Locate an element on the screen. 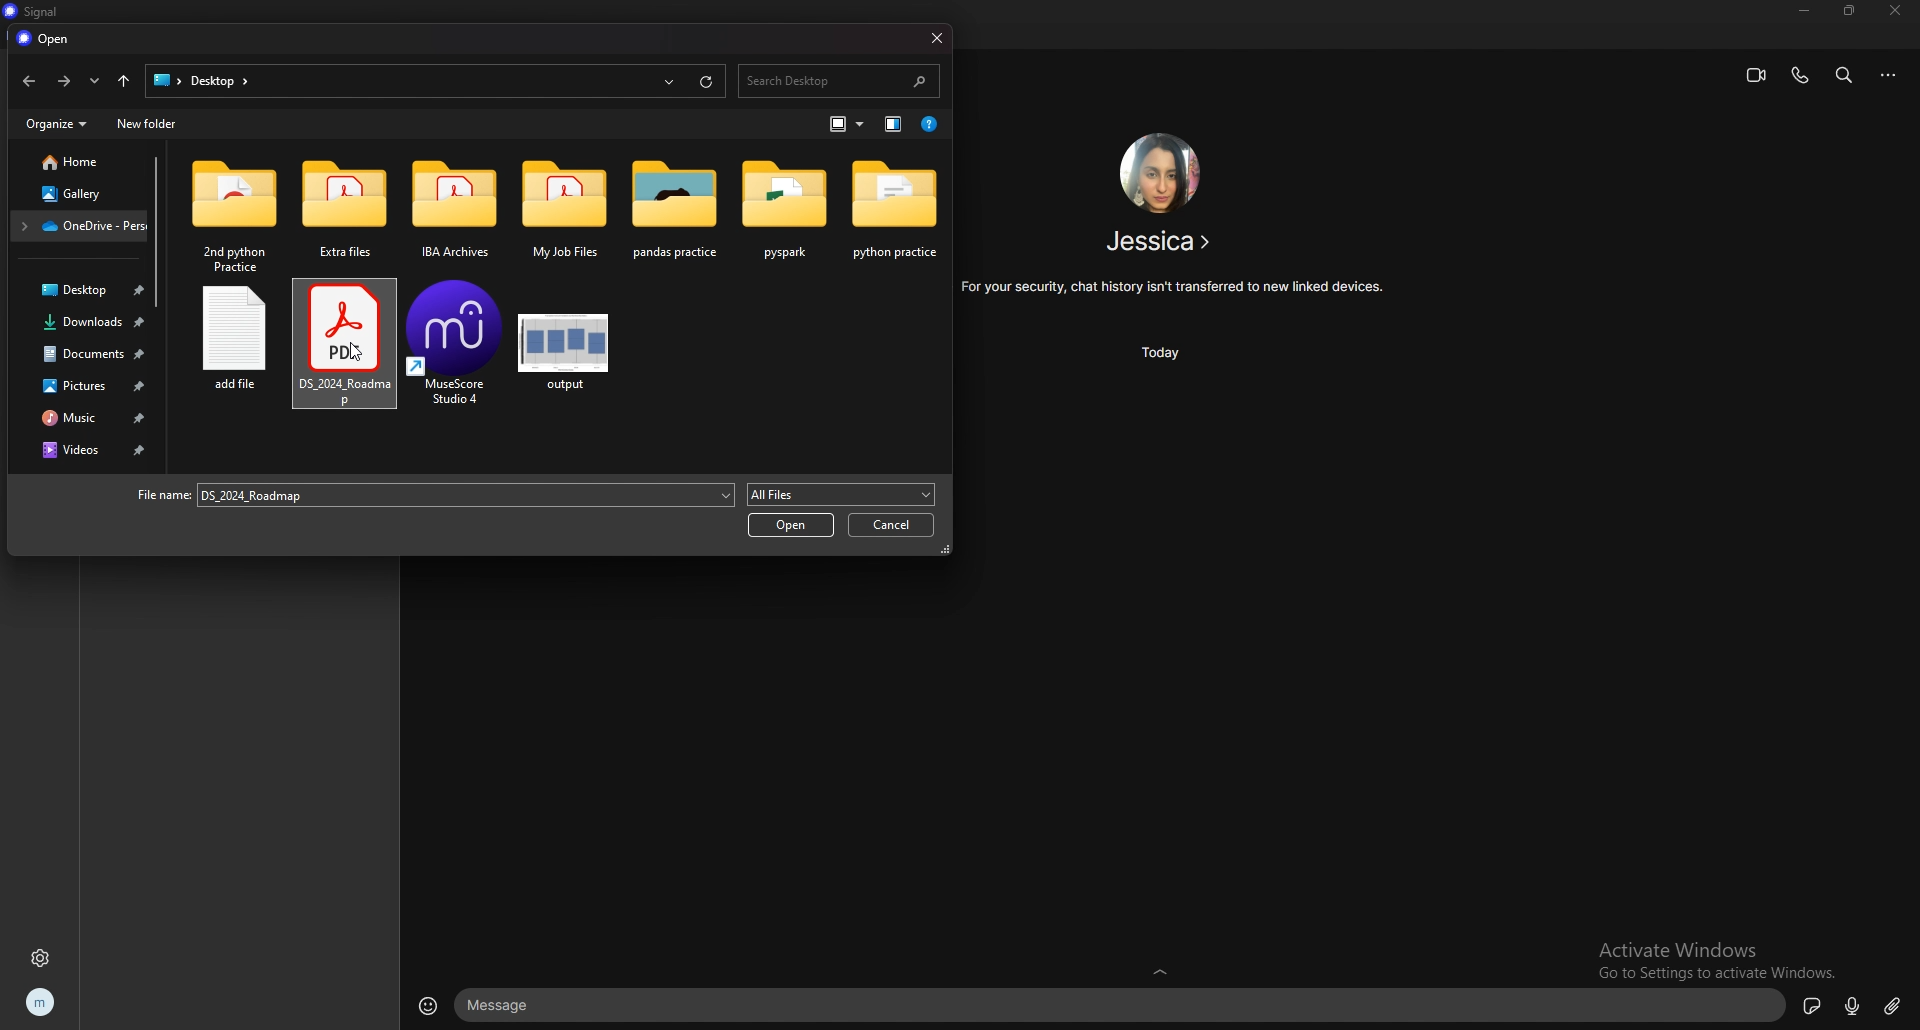 The image size is (1920, 1030). folder is located at coordinates (565, 215).